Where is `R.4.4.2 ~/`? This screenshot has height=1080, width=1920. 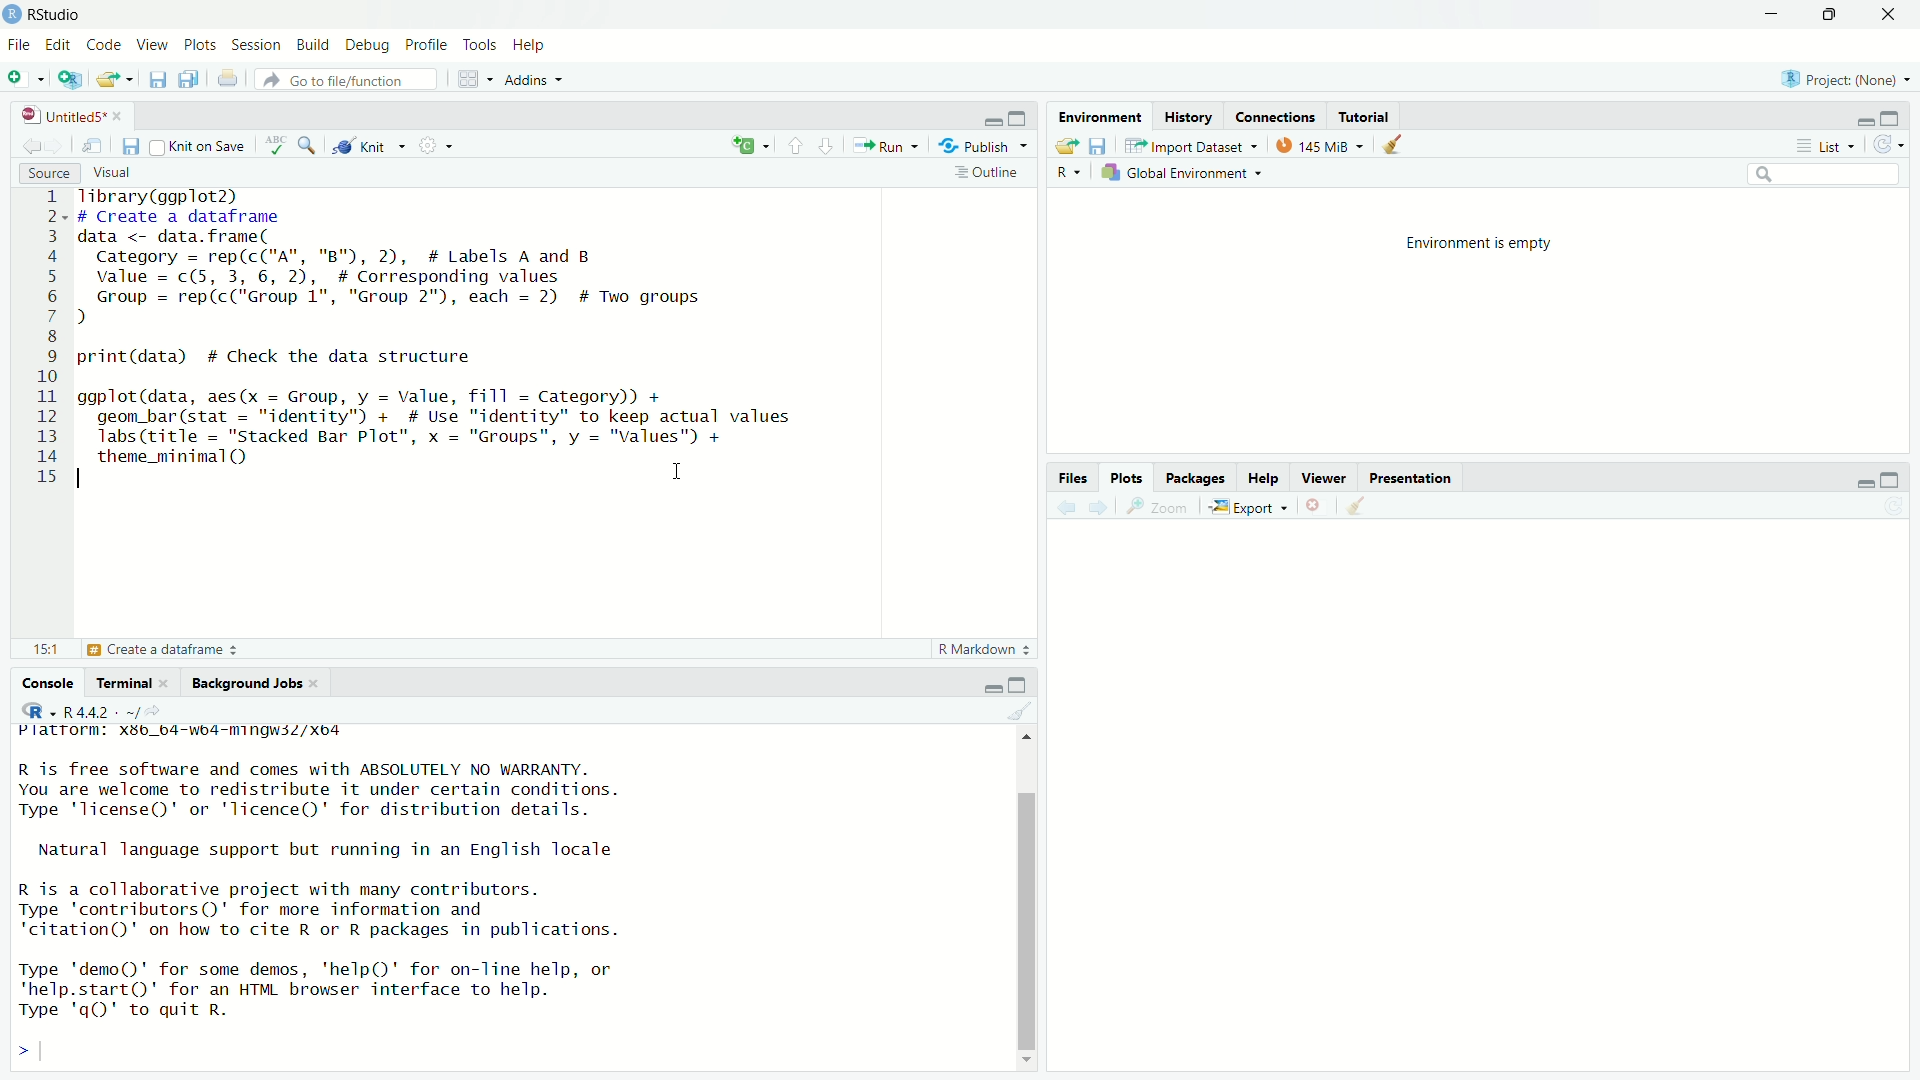
R.4.4.2 ~/ is located at coordinates (117, 710).